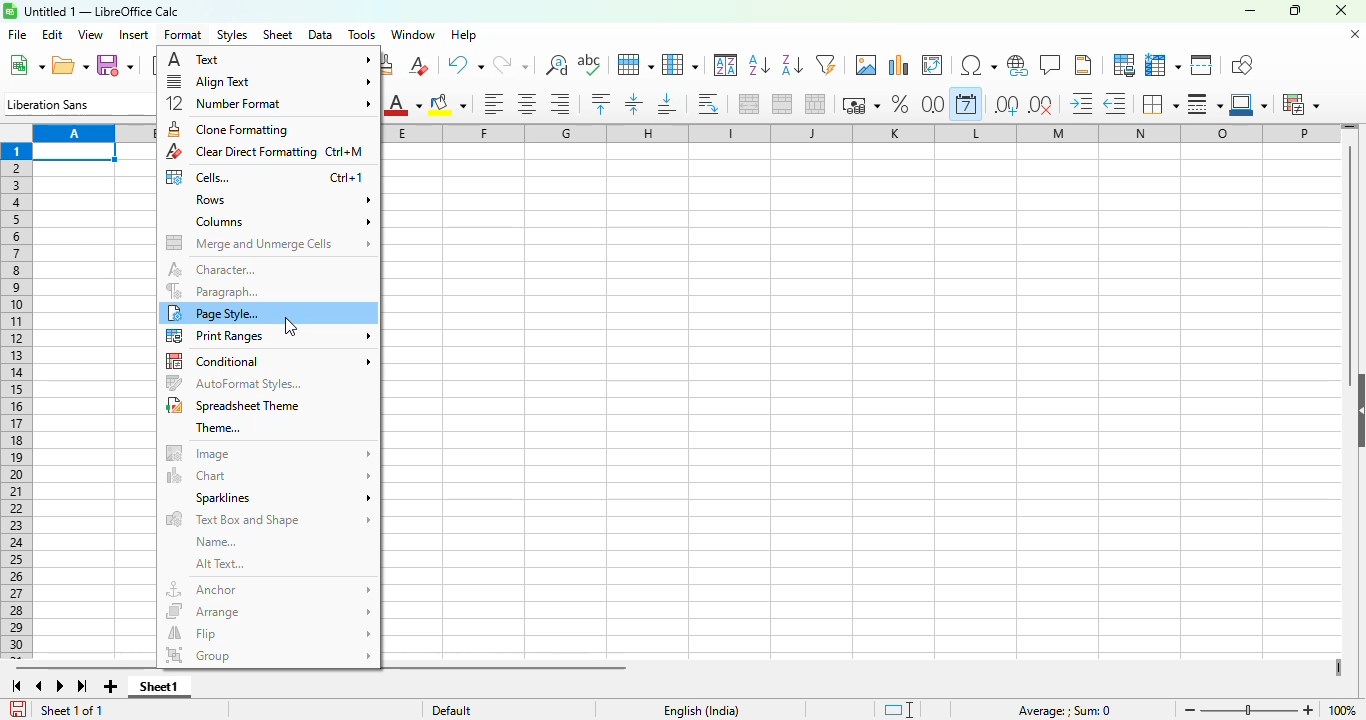  Describe the element at coordinates (236, 383) in the screenshot. I see `autoformat styles` at that location.